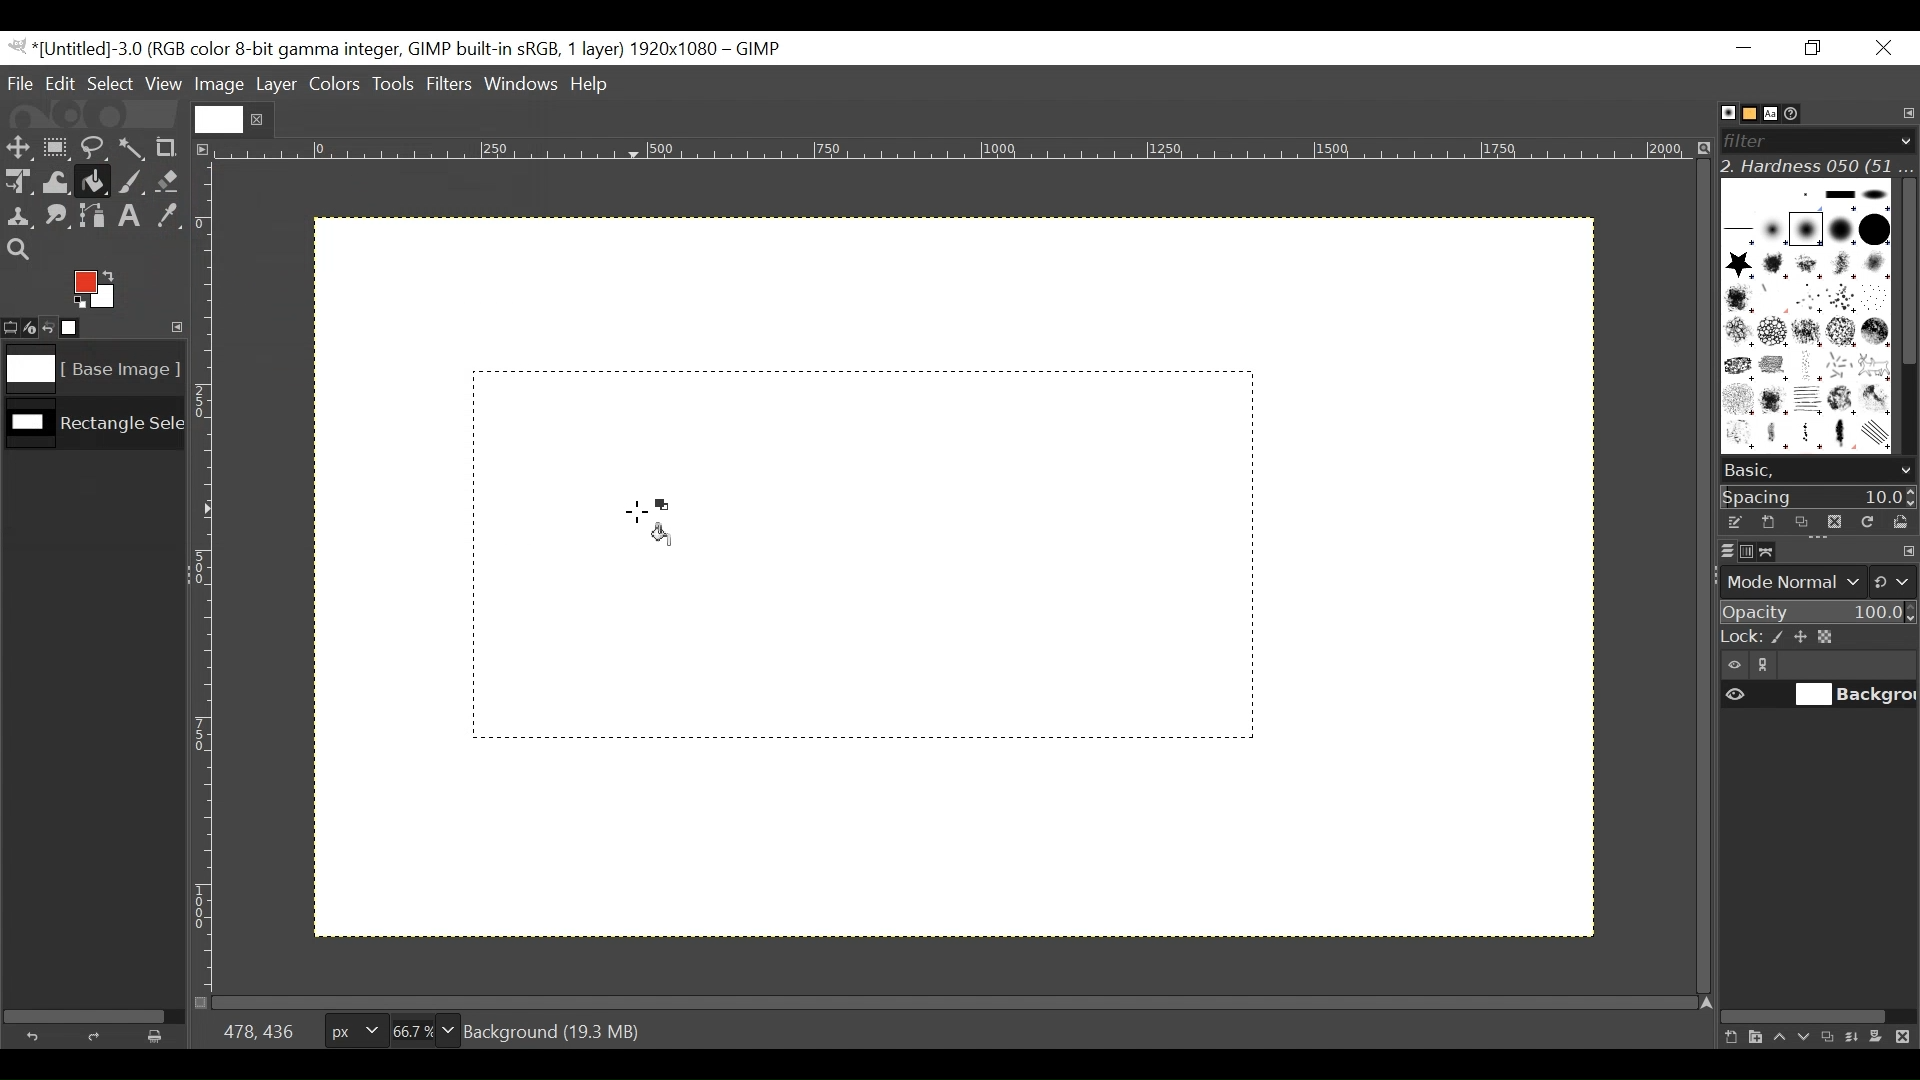 The height and width of the screenshot is (1080, 1920). What do you see at coordinates (956, 153) in the screenshot?
I see `Horizontal ruler` at bounding box center [956, 153].